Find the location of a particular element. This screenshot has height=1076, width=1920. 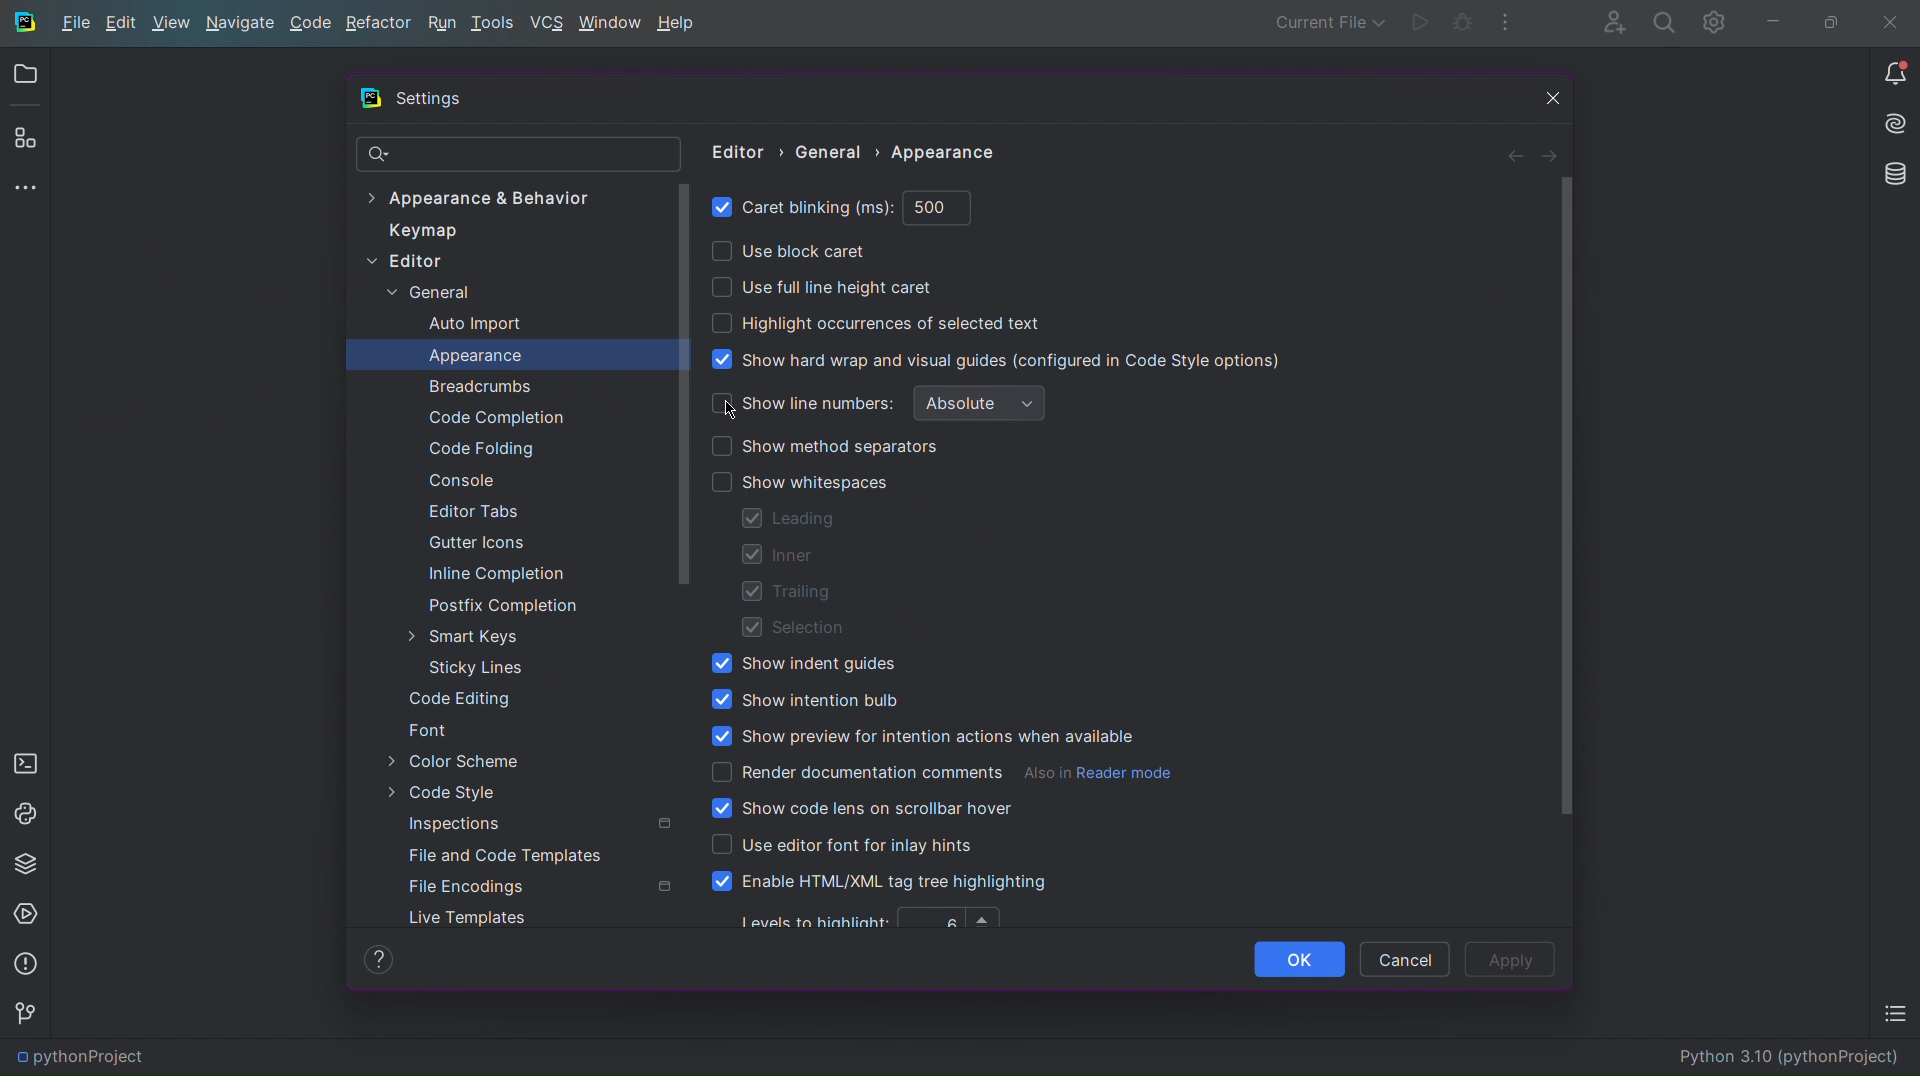

Logo is located at coordinates (370, 101).